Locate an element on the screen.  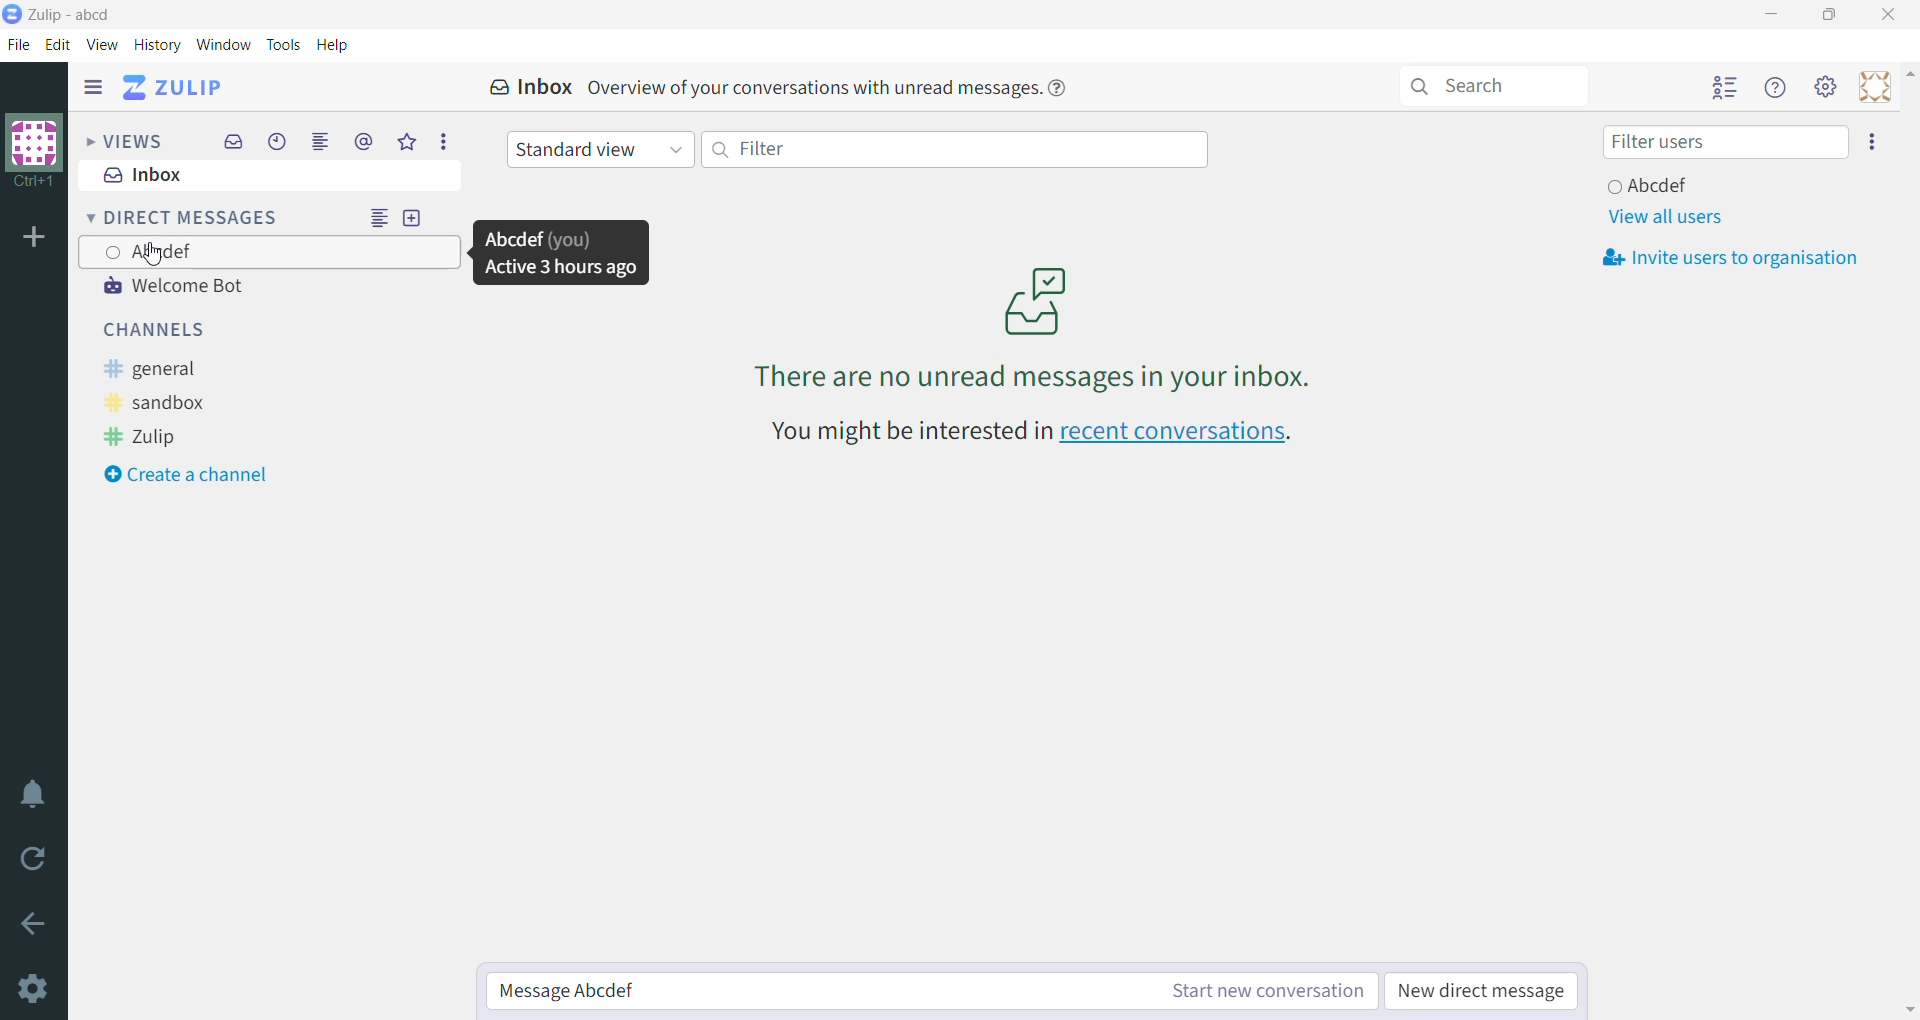
Filter is located at coordinates (956, 150).